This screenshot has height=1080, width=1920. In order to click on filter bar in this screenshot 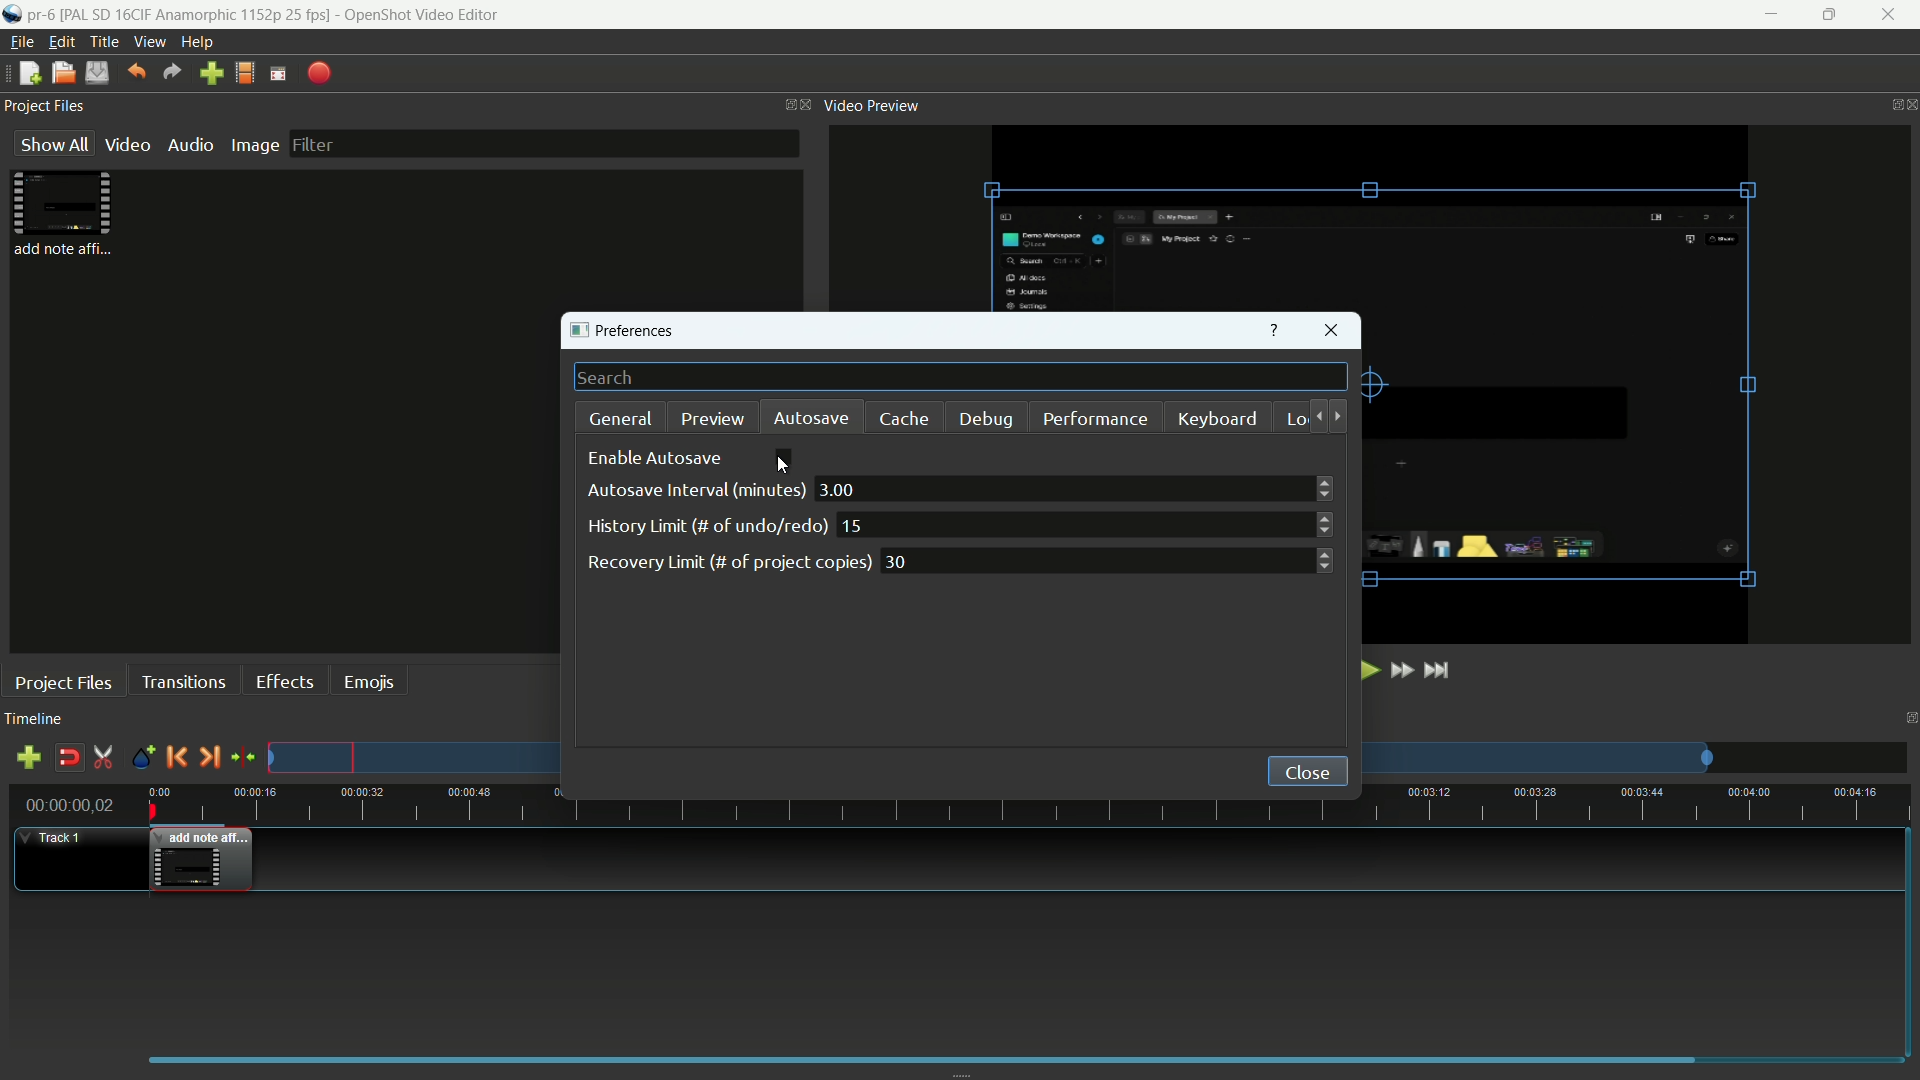, I will do `click(543, 144)`.